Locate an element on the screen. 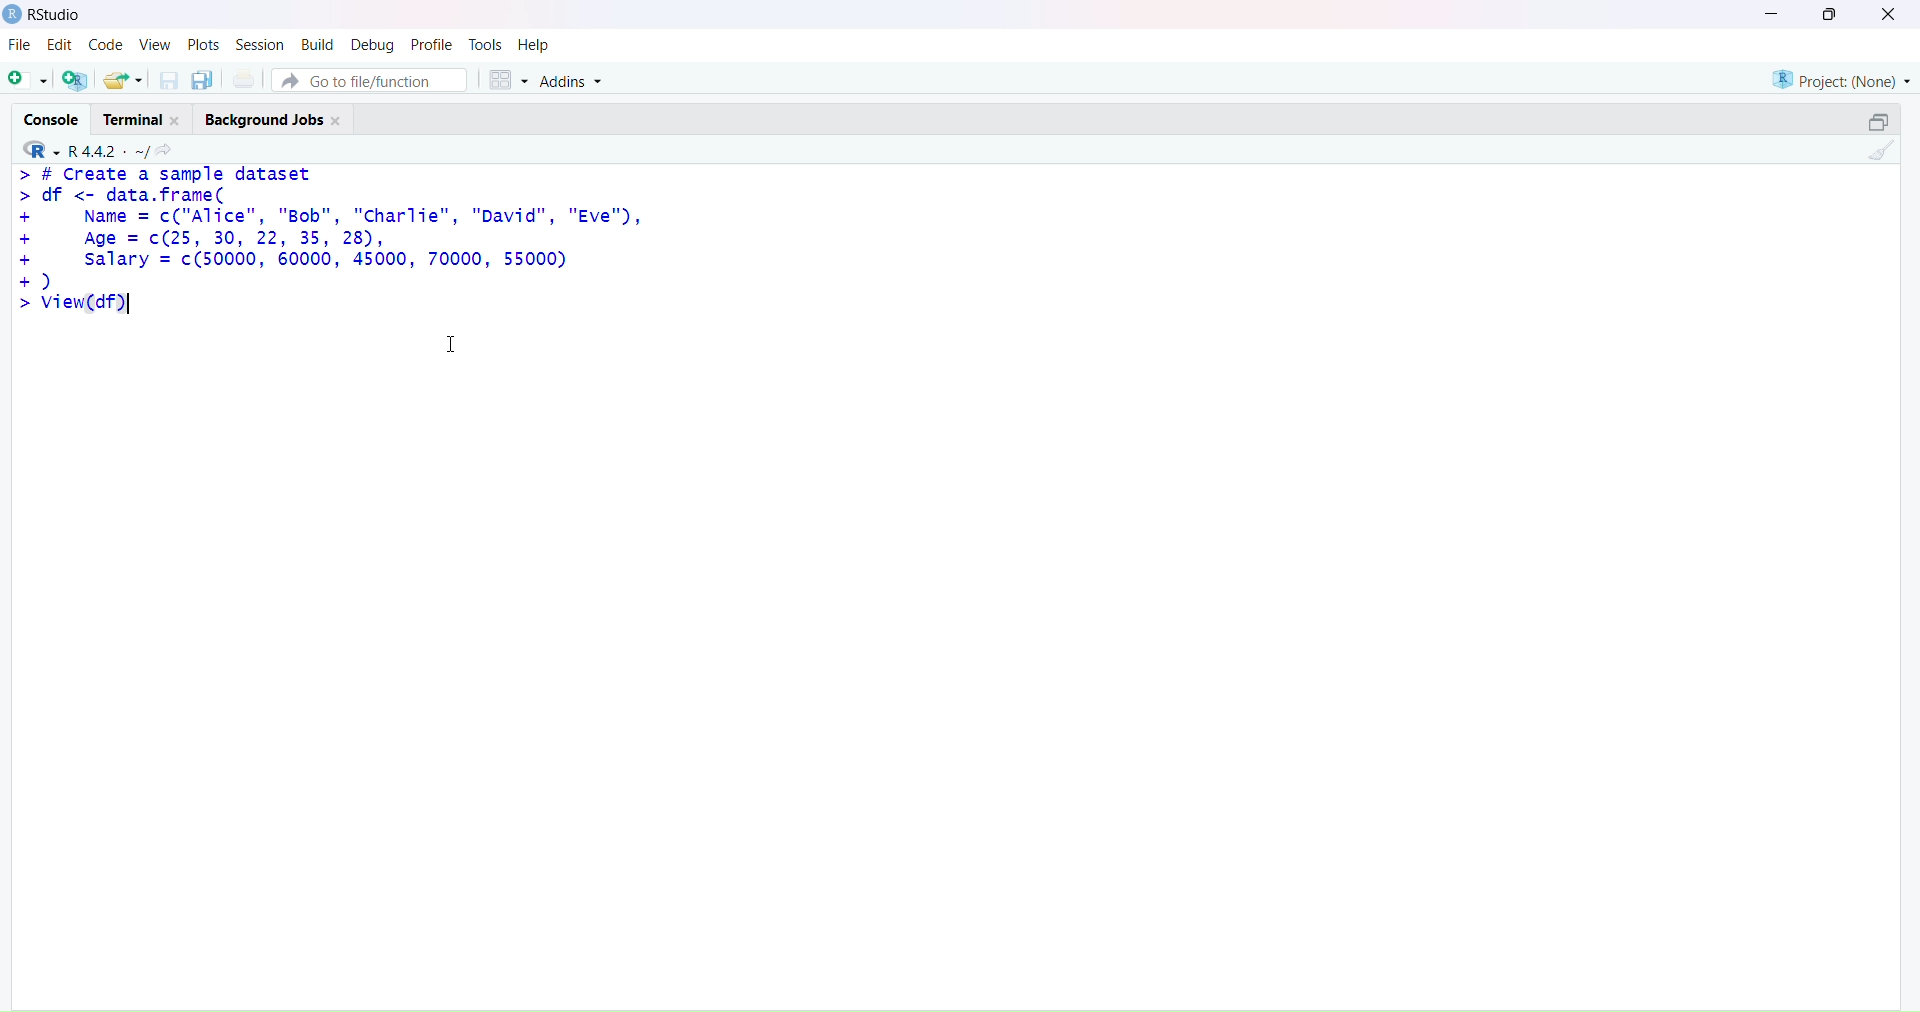  close is located at coordinates (1887, 16).